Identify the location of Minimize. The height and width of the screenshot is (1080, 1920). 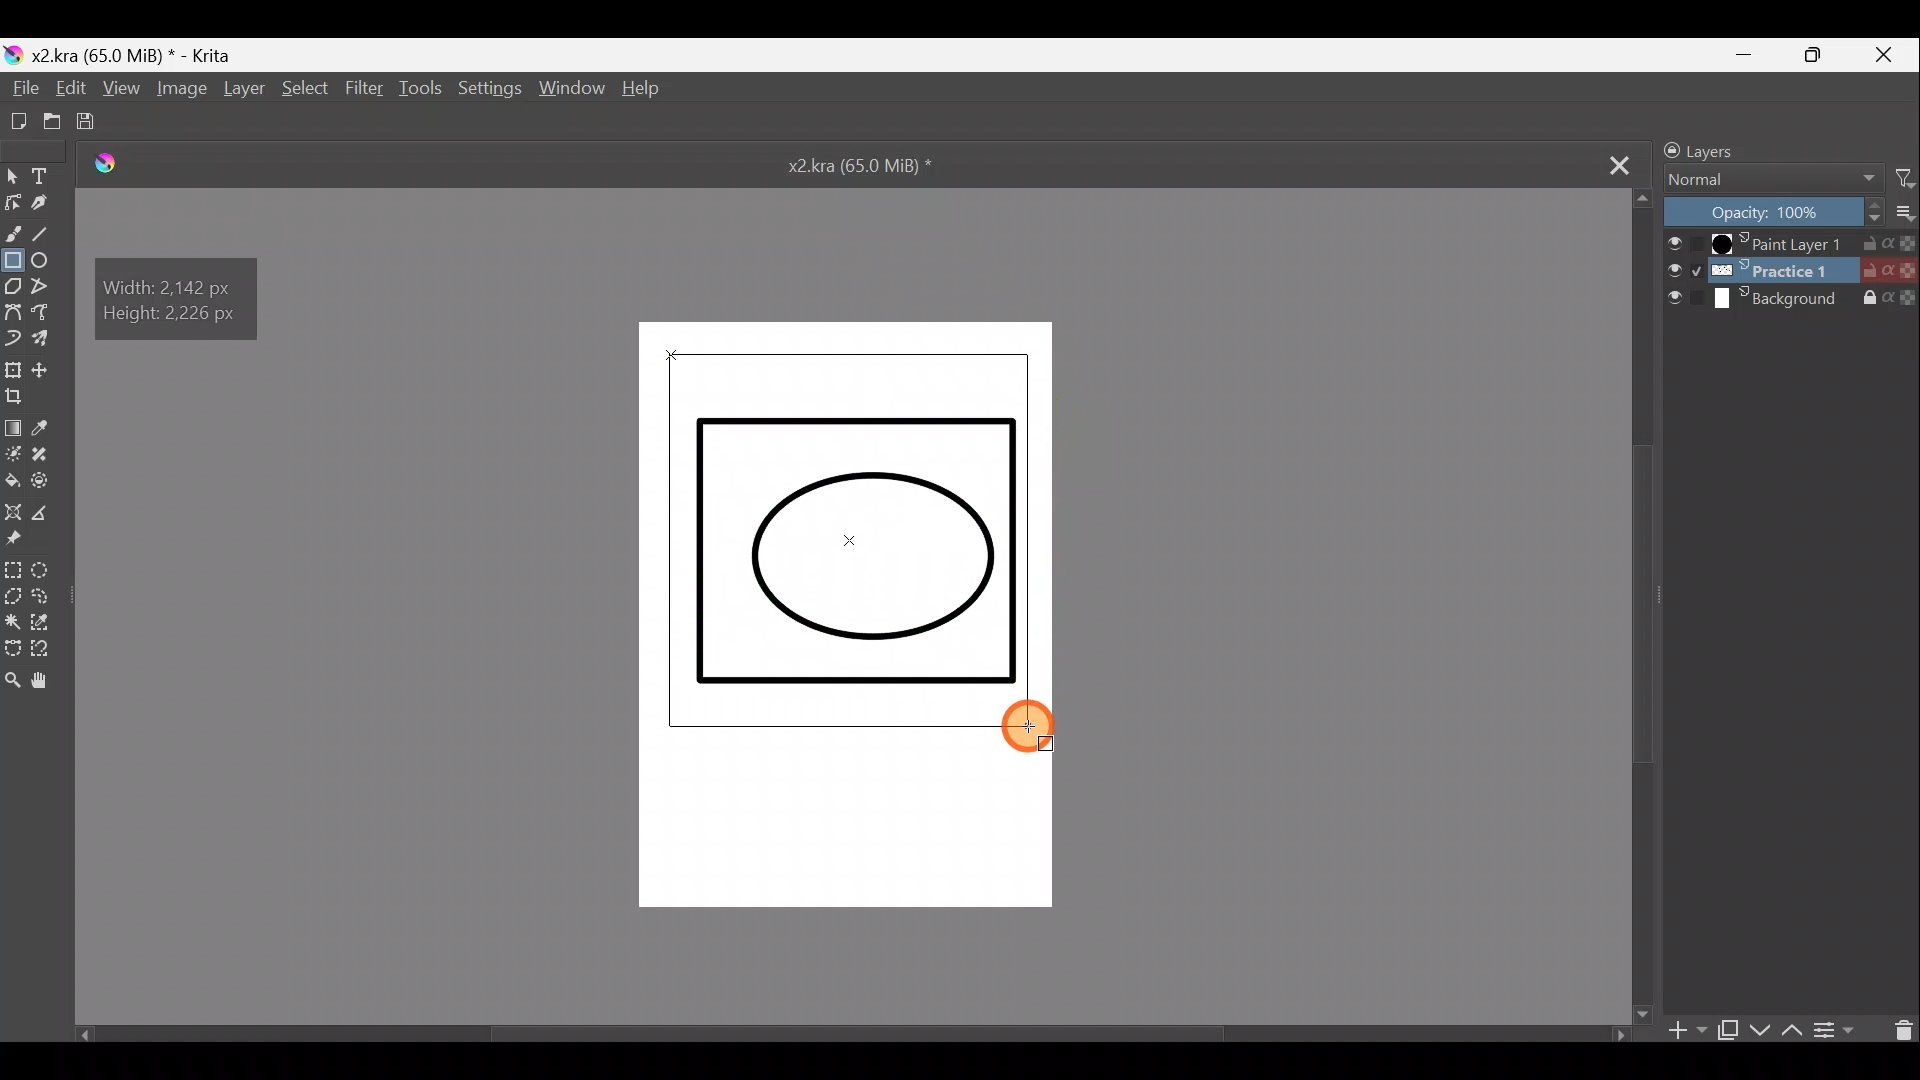
(1737, 53).